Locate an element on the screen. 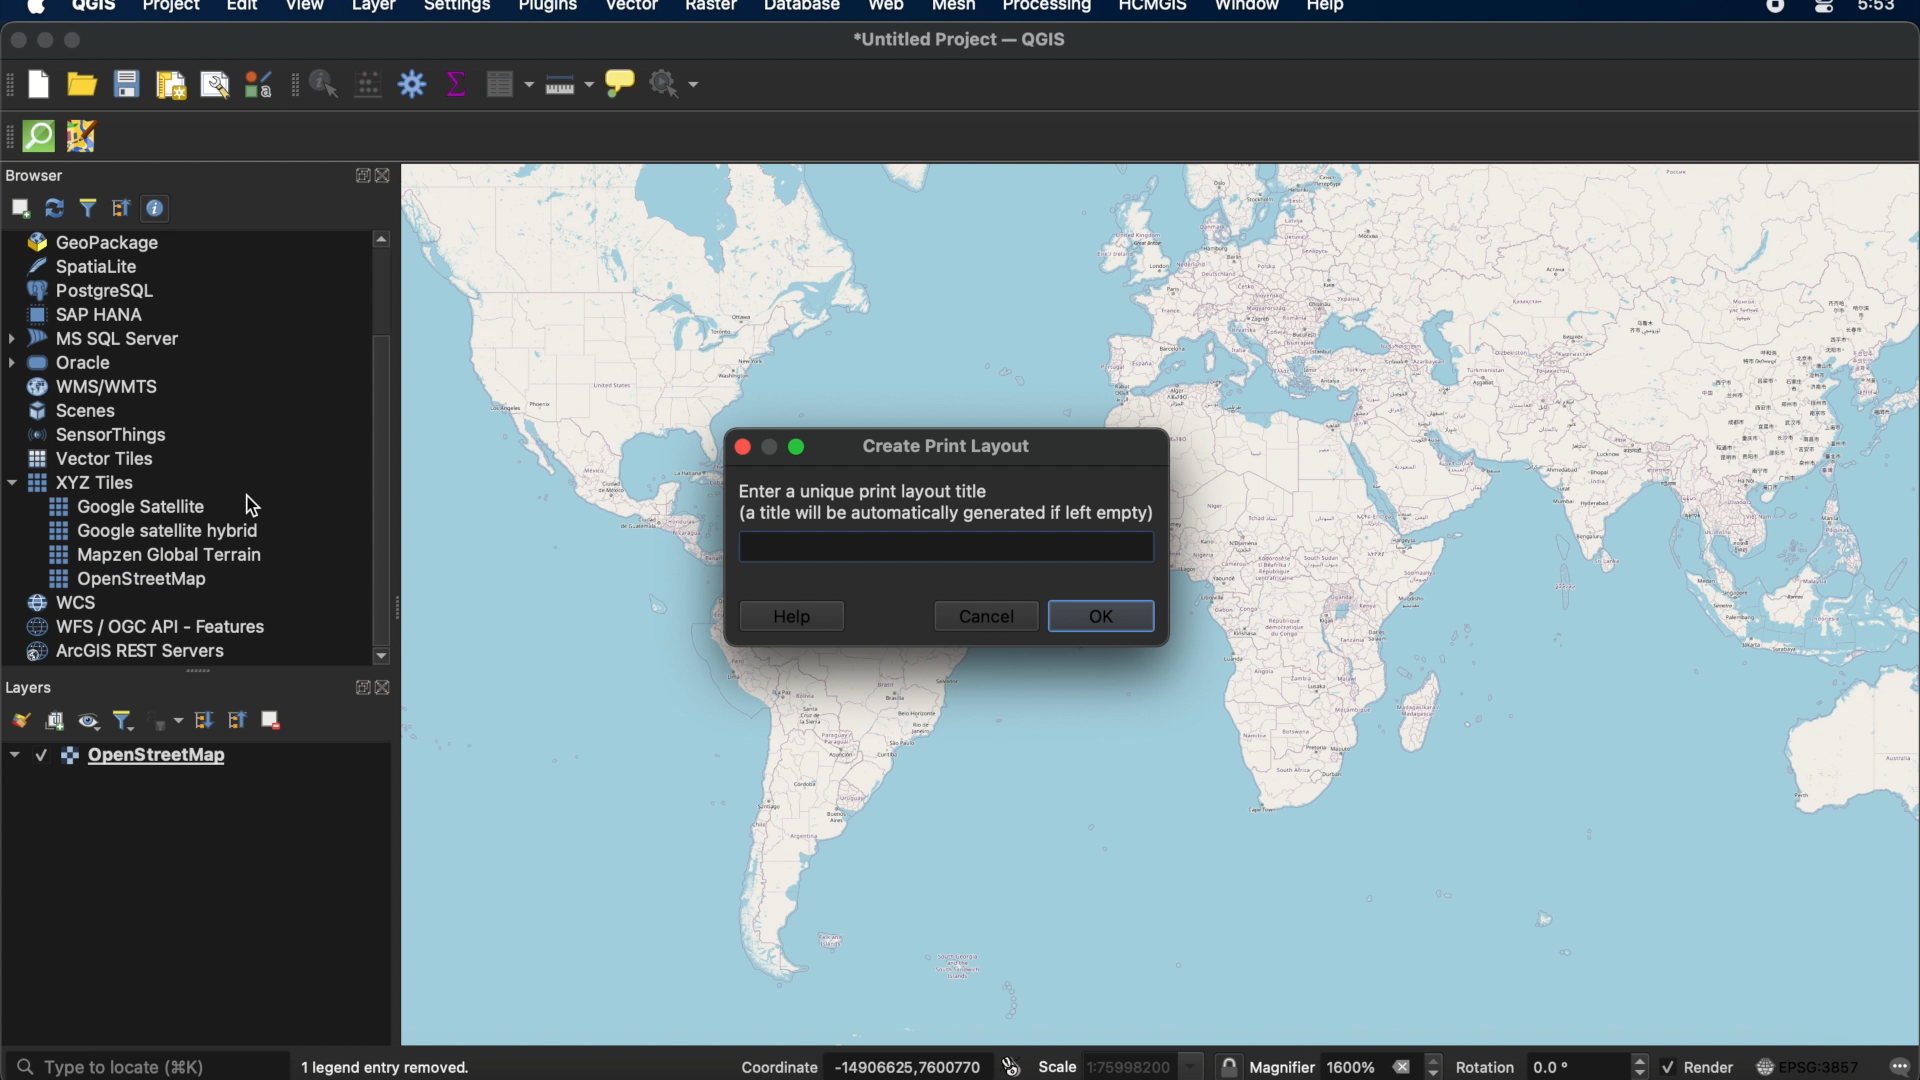 The height and width of the screenshot is (1080, 1920). untitled project QGIS is located at coordinates (967, 39).